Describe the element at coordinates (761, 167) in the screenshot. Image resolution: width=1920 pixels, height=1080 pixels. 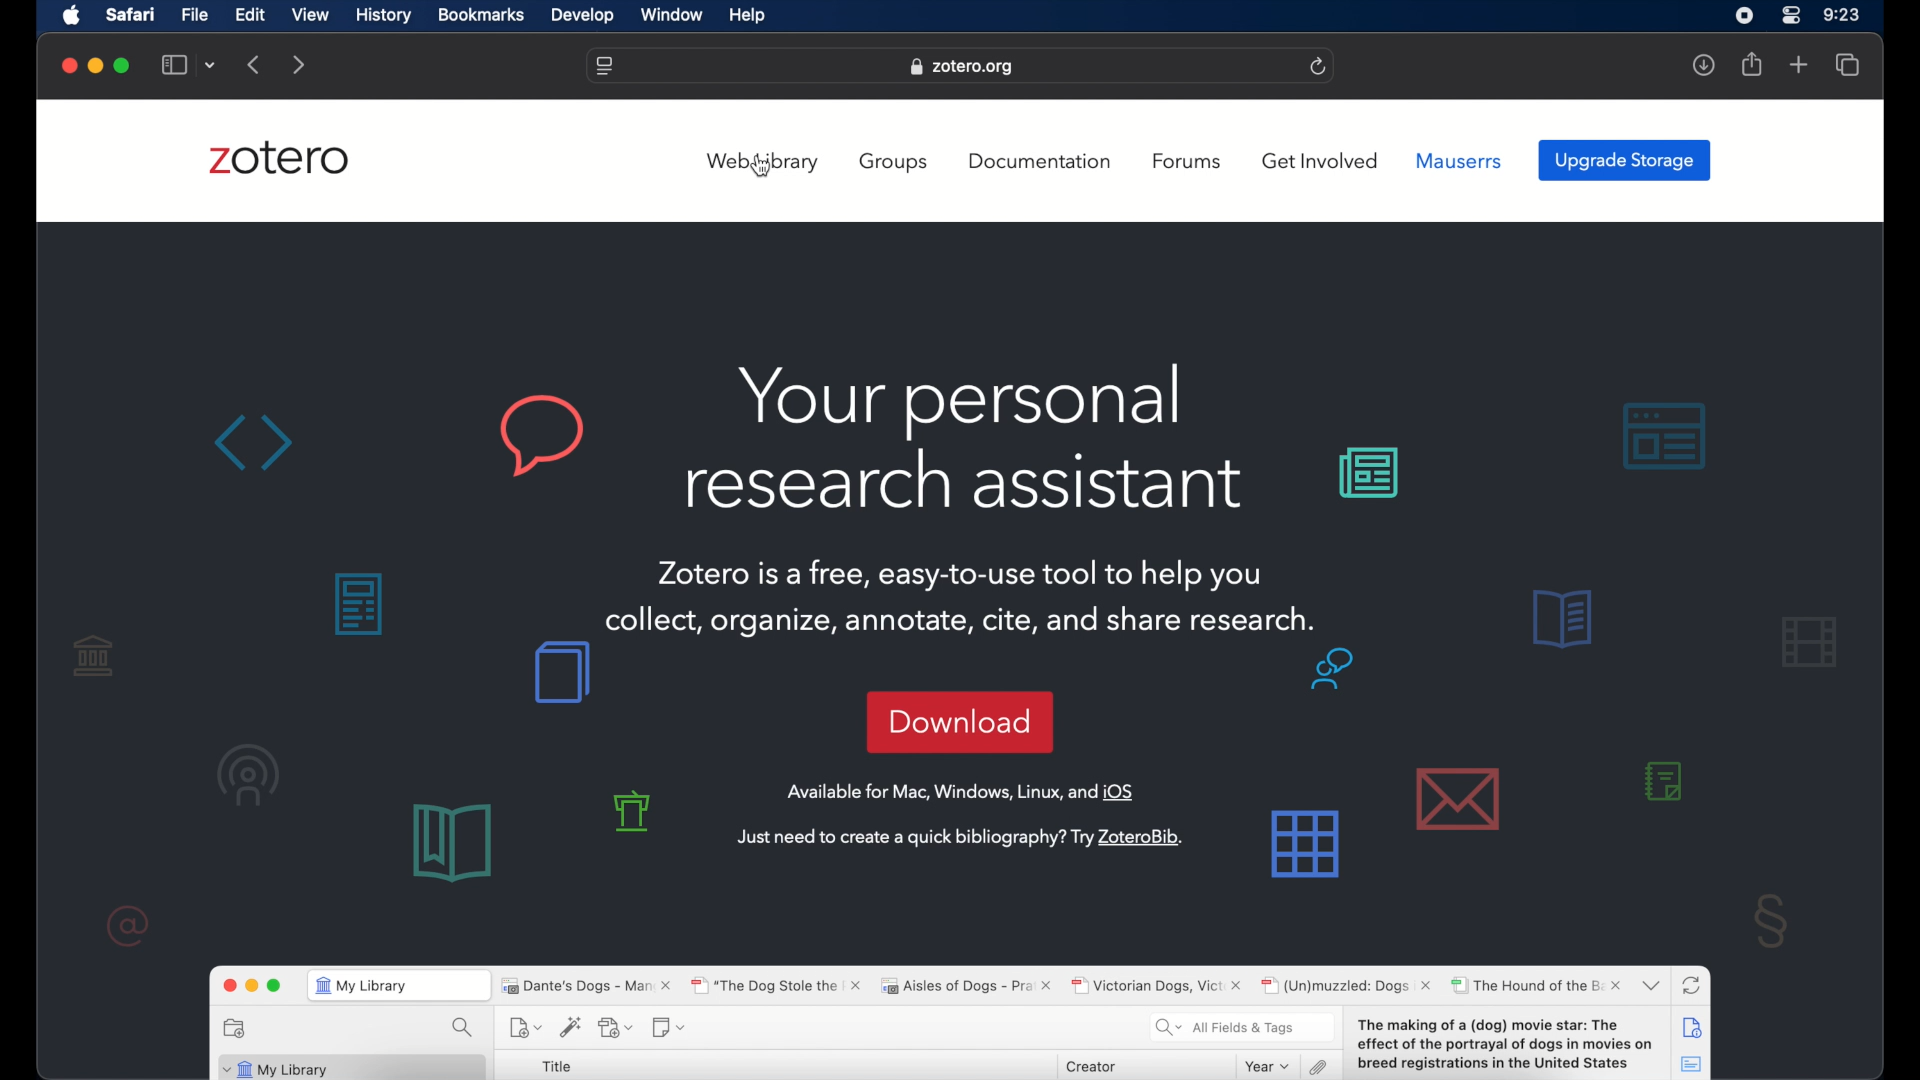
I see `cursor` at that location.